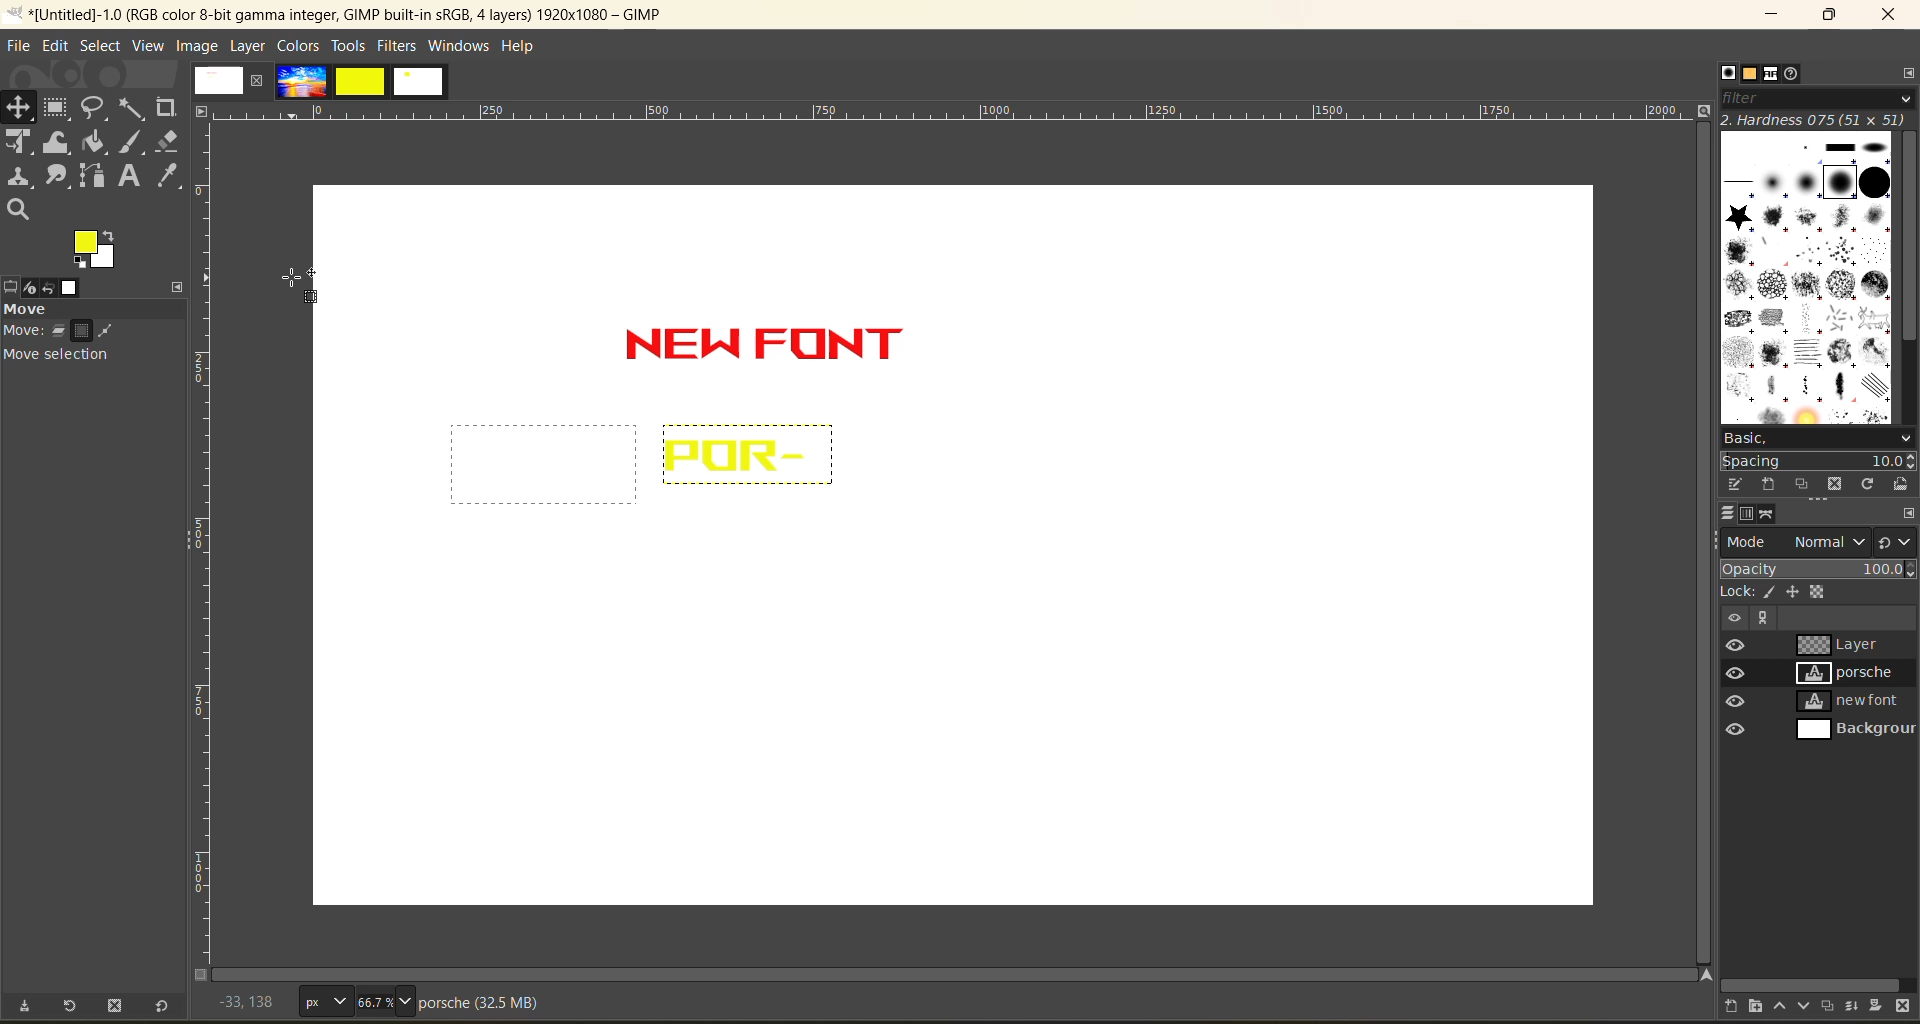 This screenshot has width=1920, height=1024. Describe the element at coordinates (1825, 17) in the screenshot. I see `maximize` at that location.